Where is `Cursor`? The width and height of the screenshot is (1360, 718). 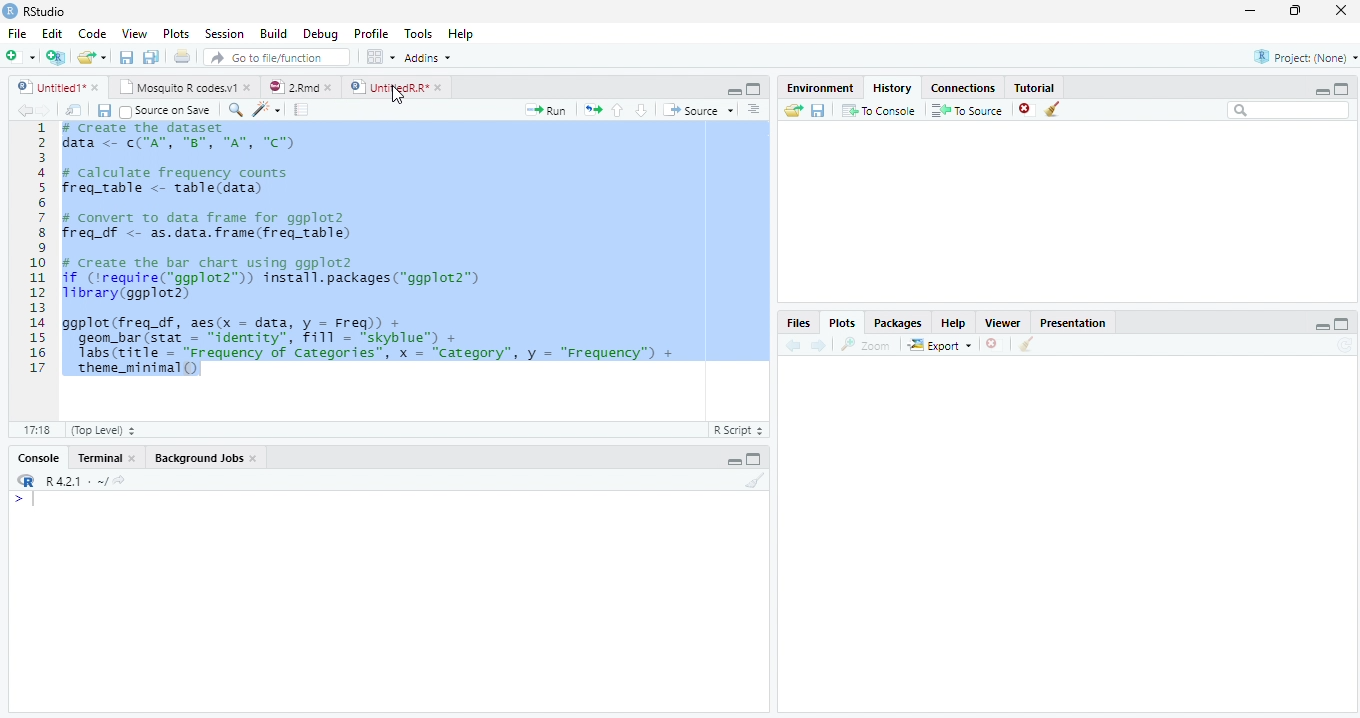
Cursor is located at coordinates (37, 501).